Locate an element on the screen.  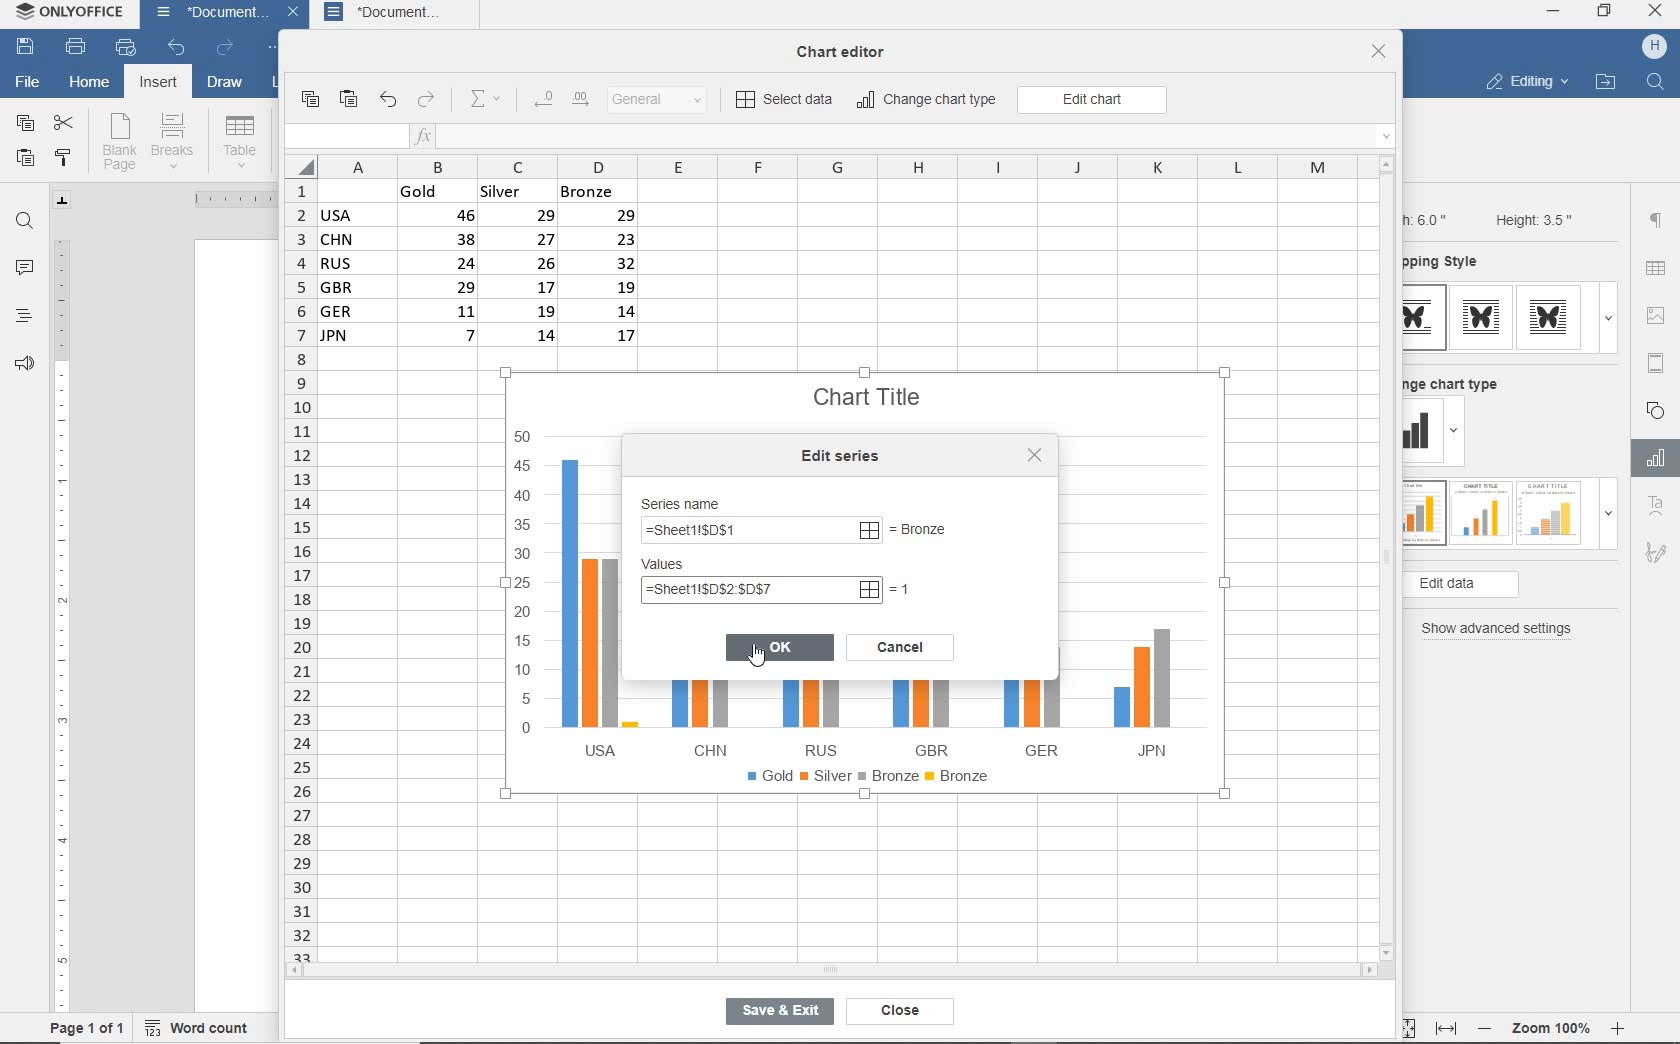
word count is located at coordinates (203, 1025).